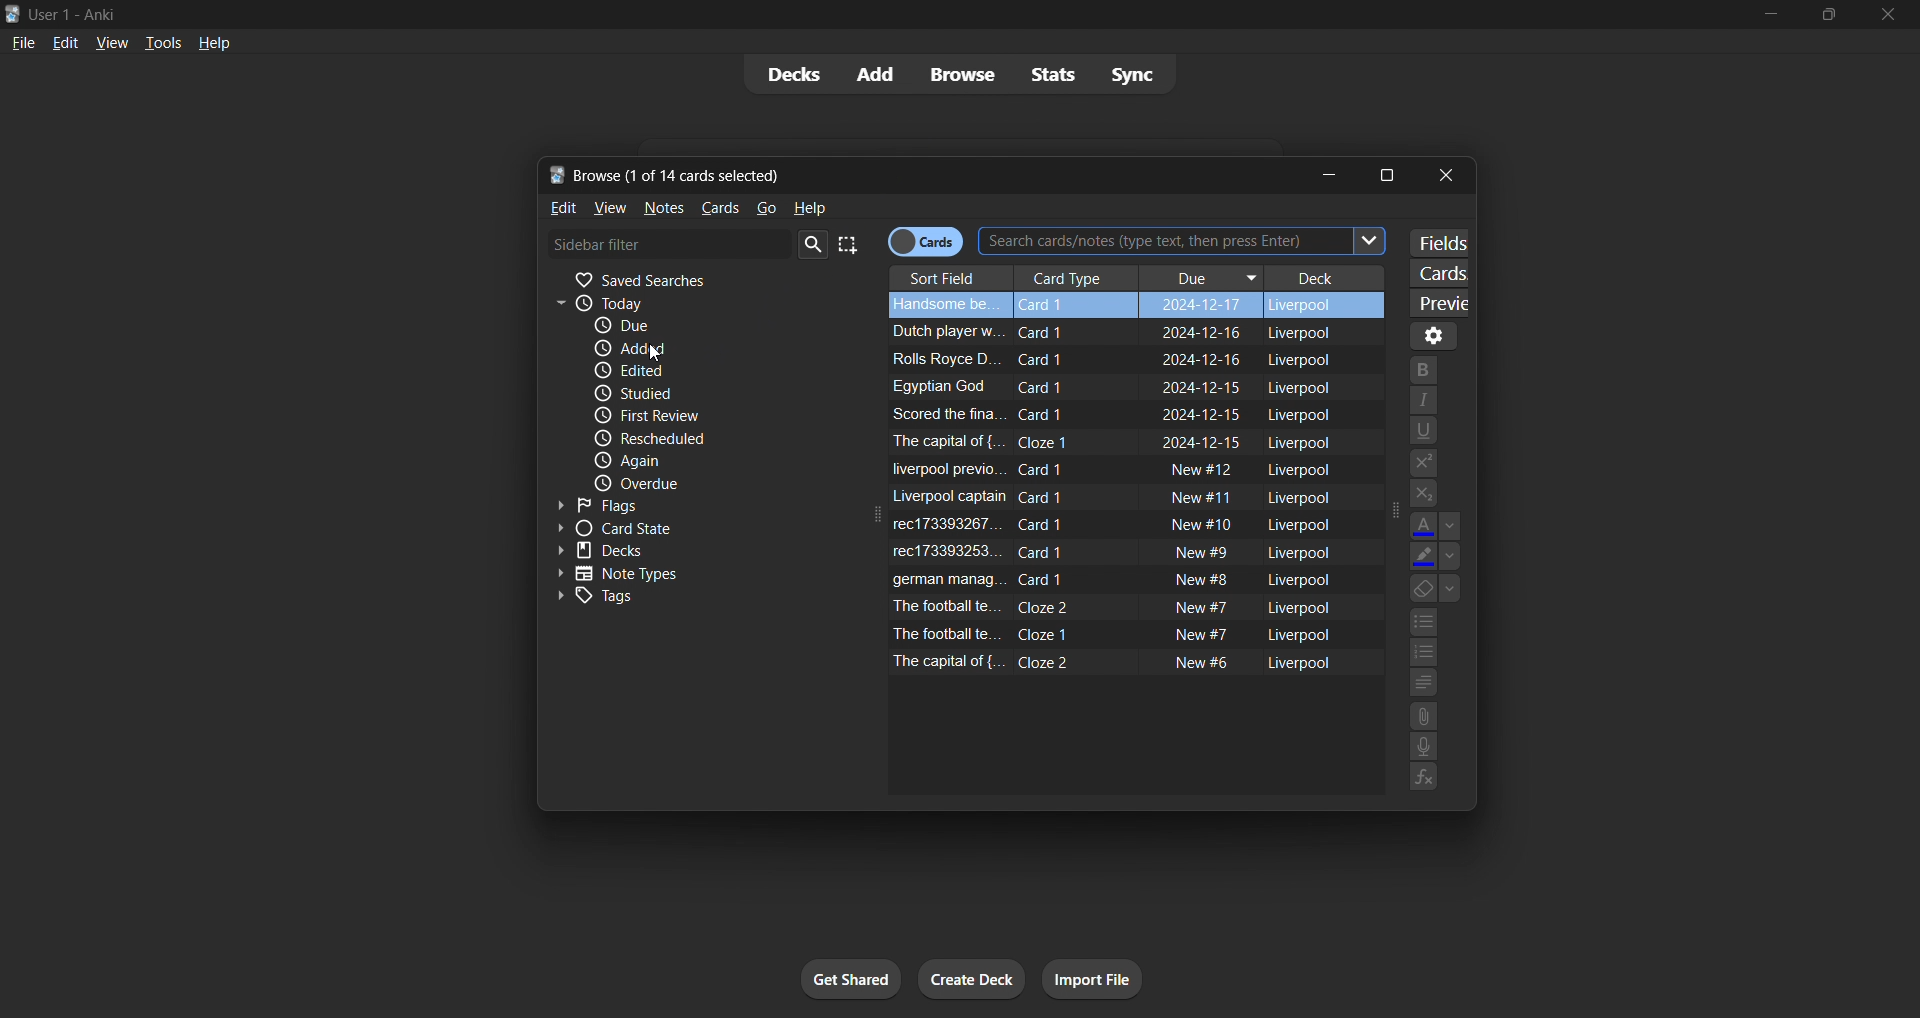  Describe the element at coordinates (932, 241) in the screenshot. I see `cards/notes toggle` at that location.